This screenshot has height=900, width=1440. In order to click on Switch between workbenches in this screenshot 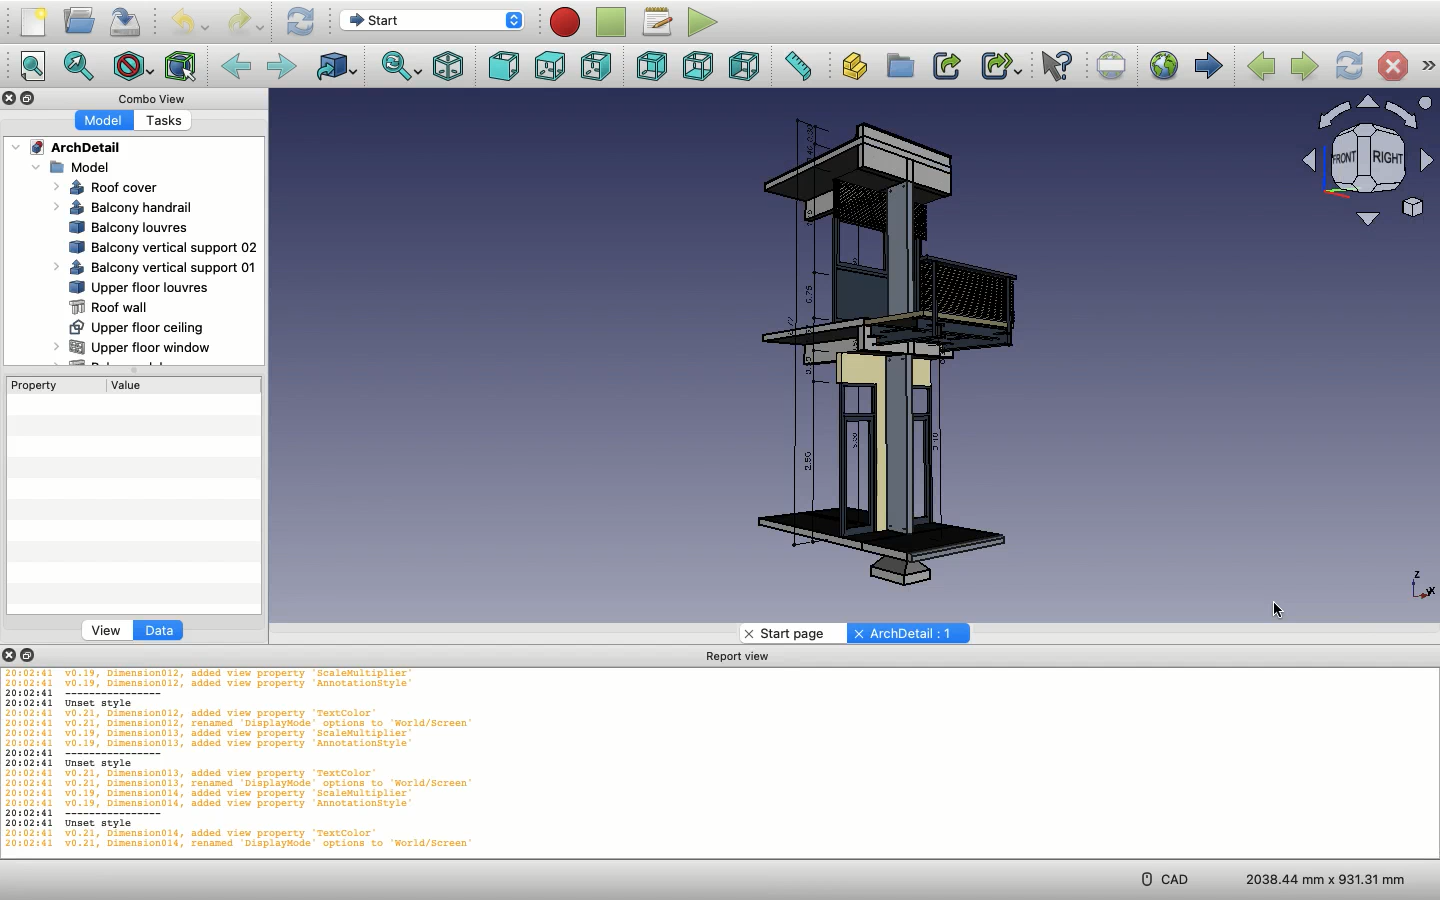, I will do `click(433, 19)`.